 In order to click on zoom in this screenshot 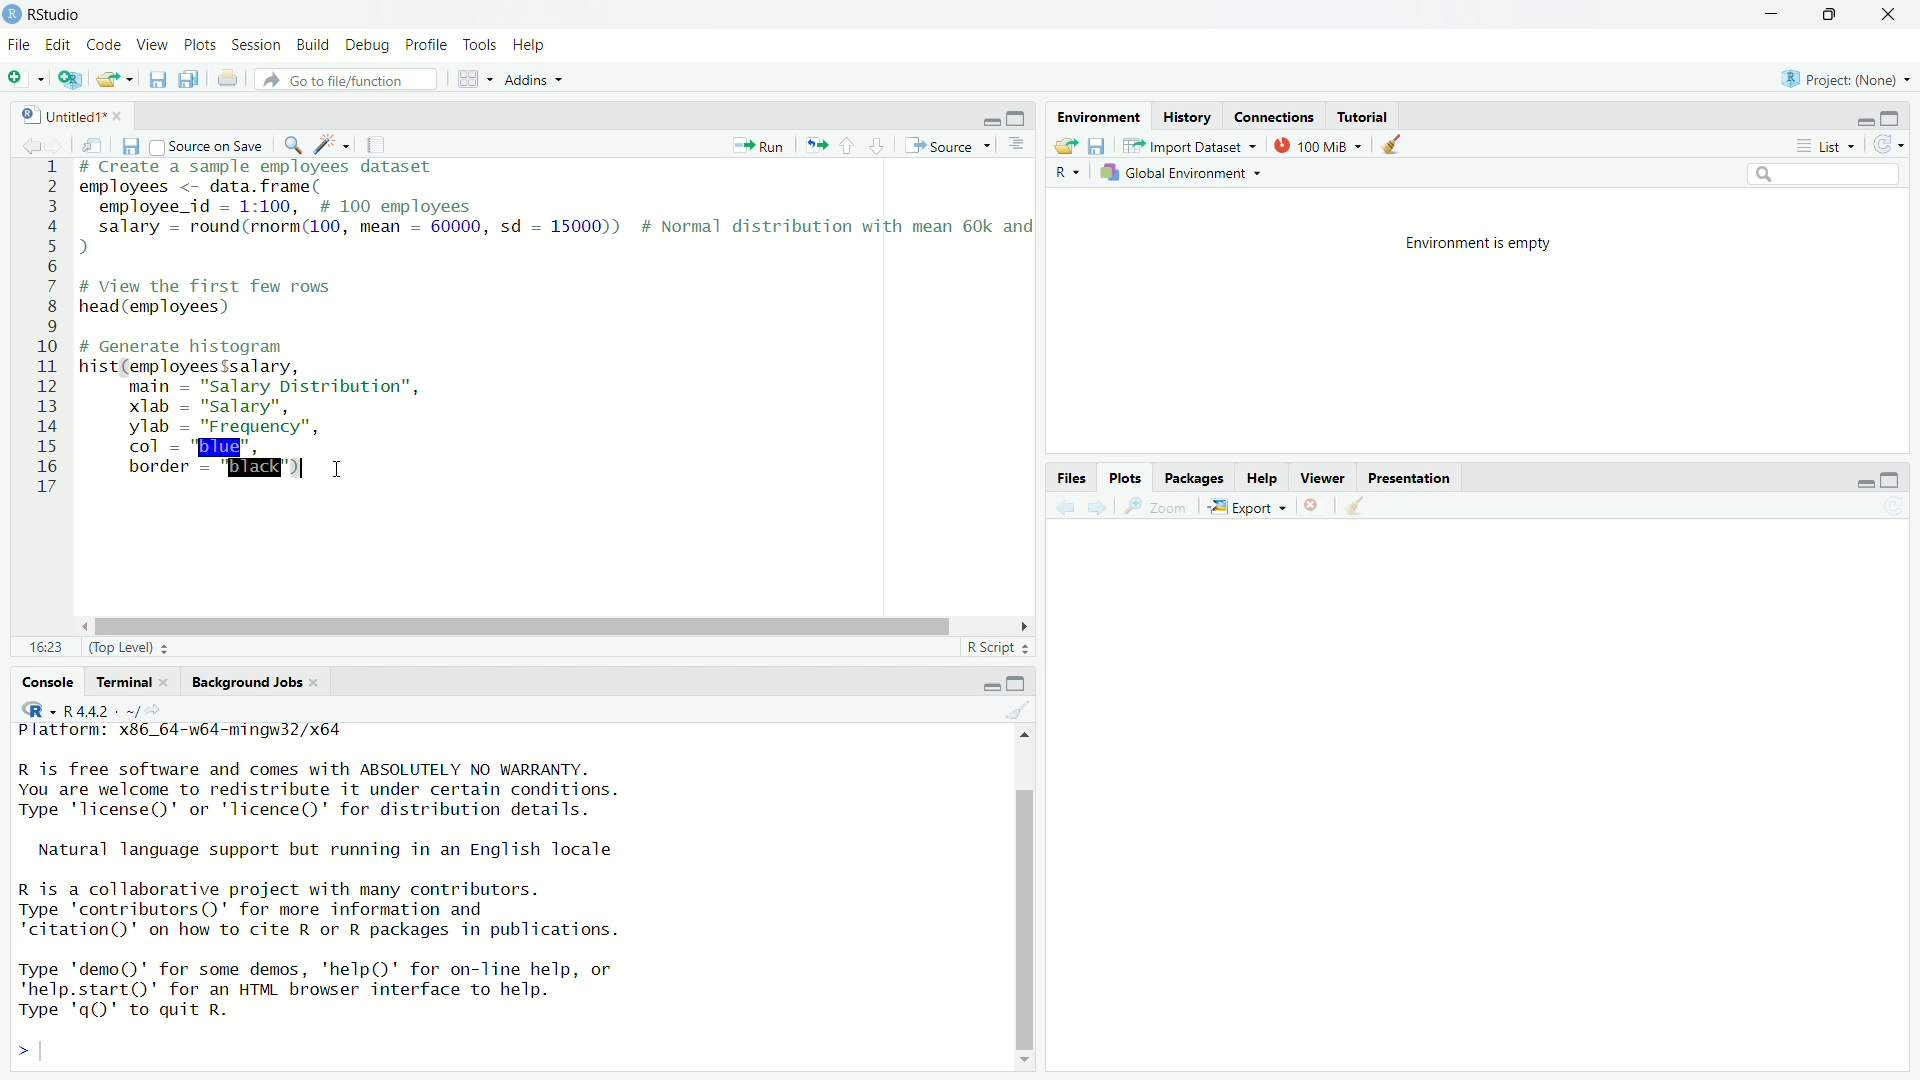, I will do `click(293, 143)`.